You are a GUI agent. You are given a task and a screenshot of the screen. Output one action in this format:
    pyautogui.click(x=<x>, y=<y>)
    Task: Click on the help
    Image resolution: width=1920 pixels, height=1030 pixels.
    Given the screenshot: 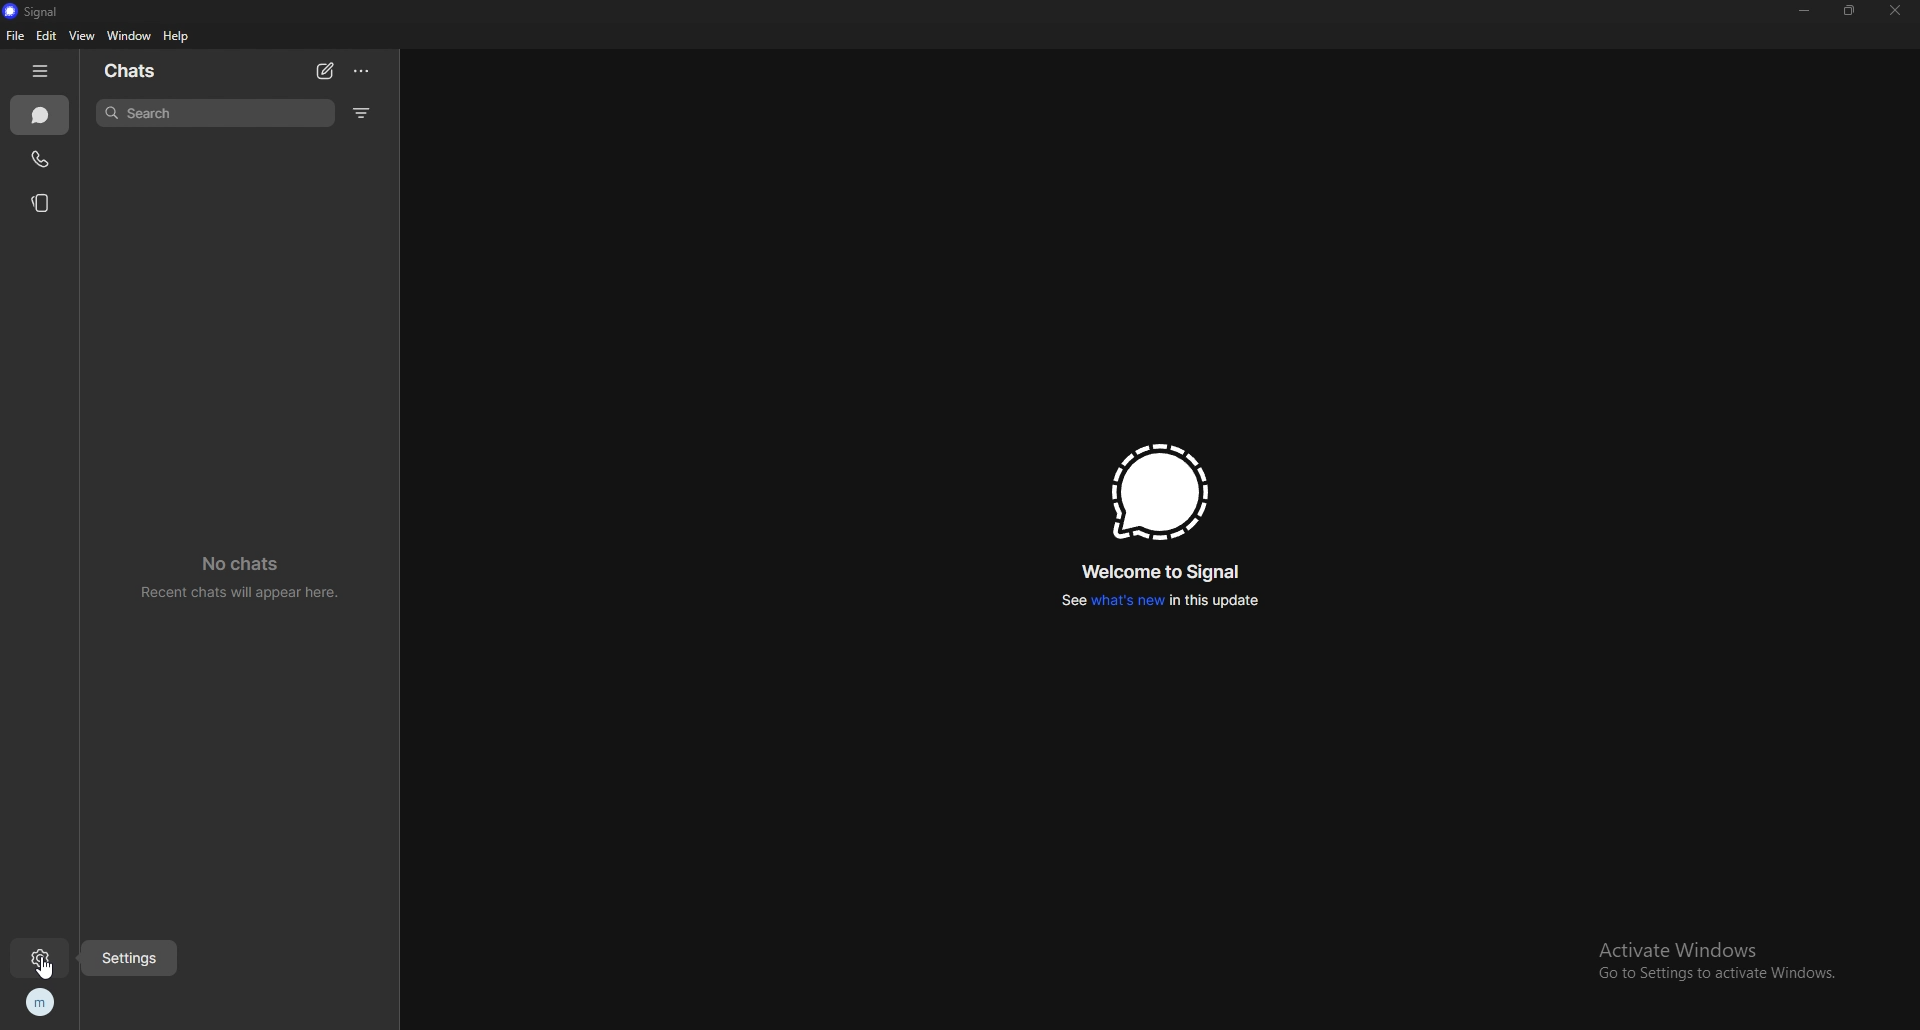 What is the action you would take?
    pyautogui.click(x=178, y=37)
    